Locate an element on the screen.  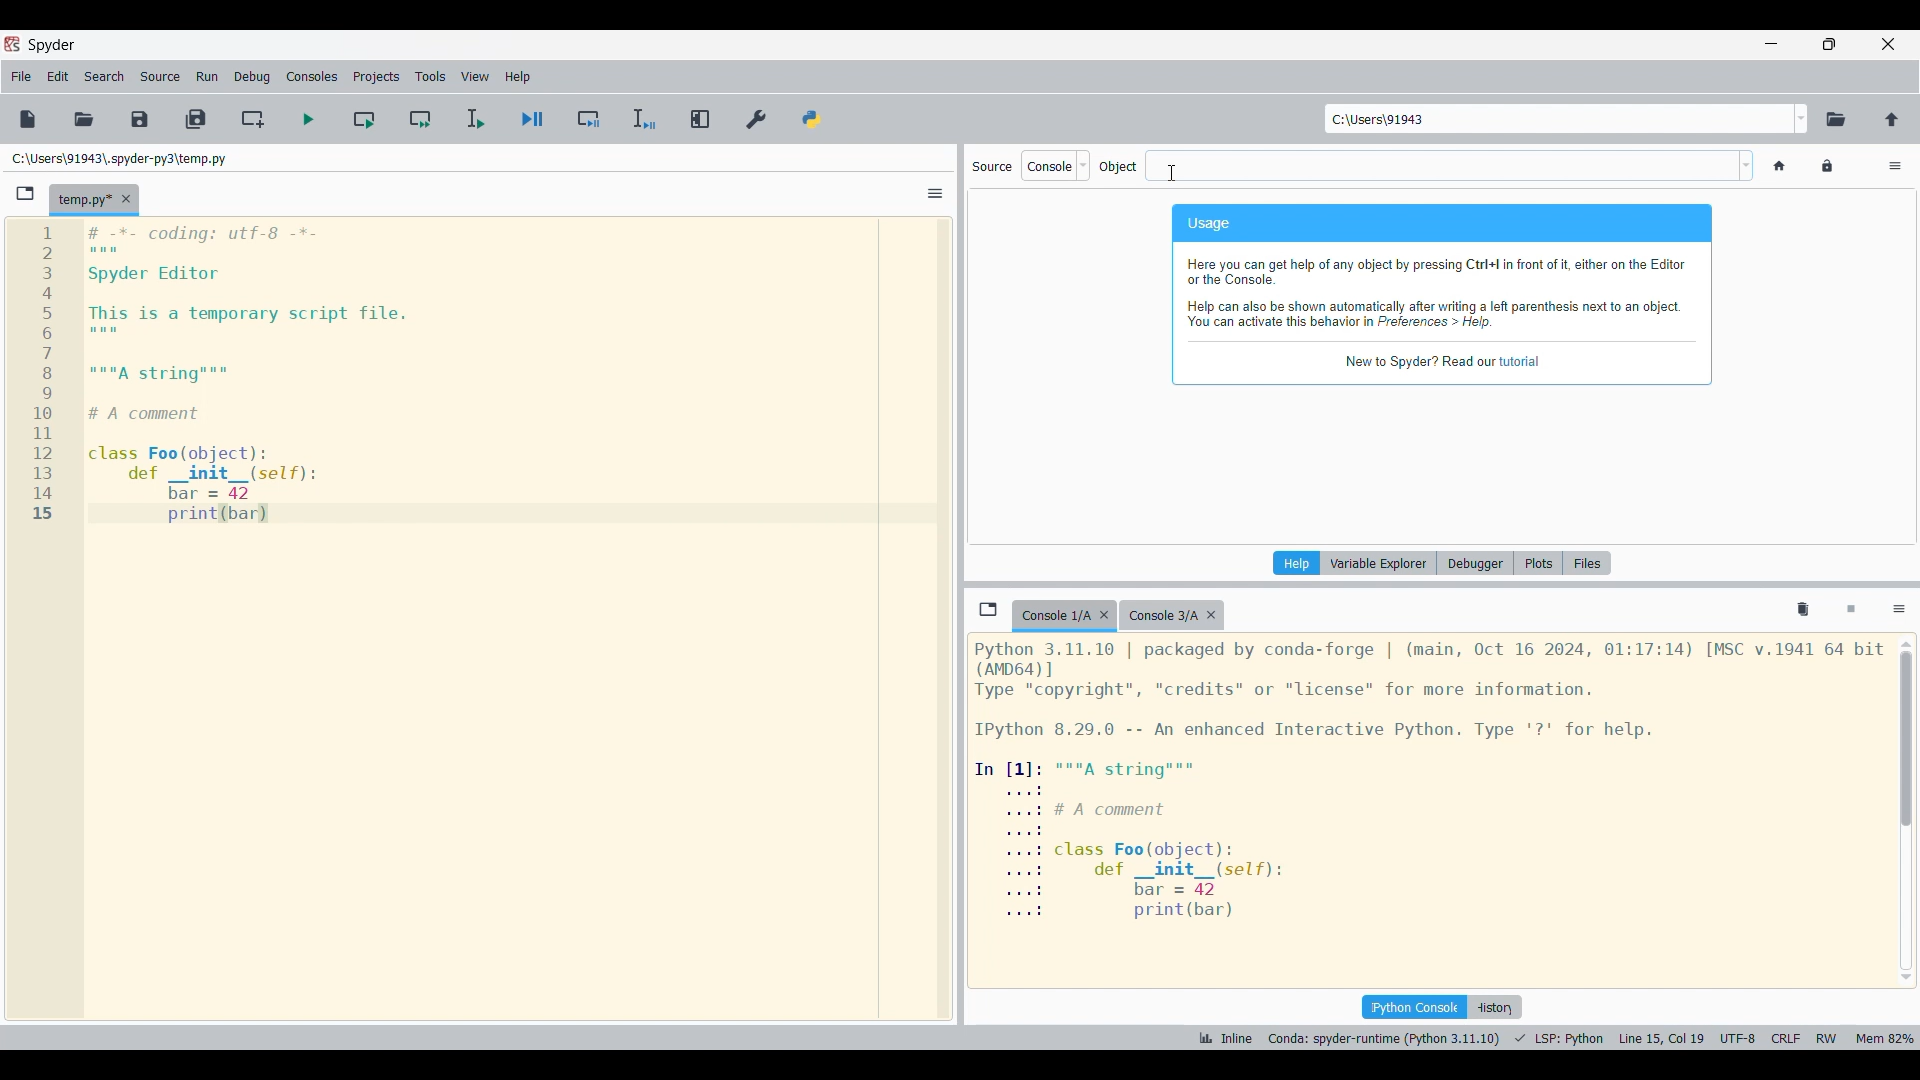
Search menu is located at coordinates (104, 77).